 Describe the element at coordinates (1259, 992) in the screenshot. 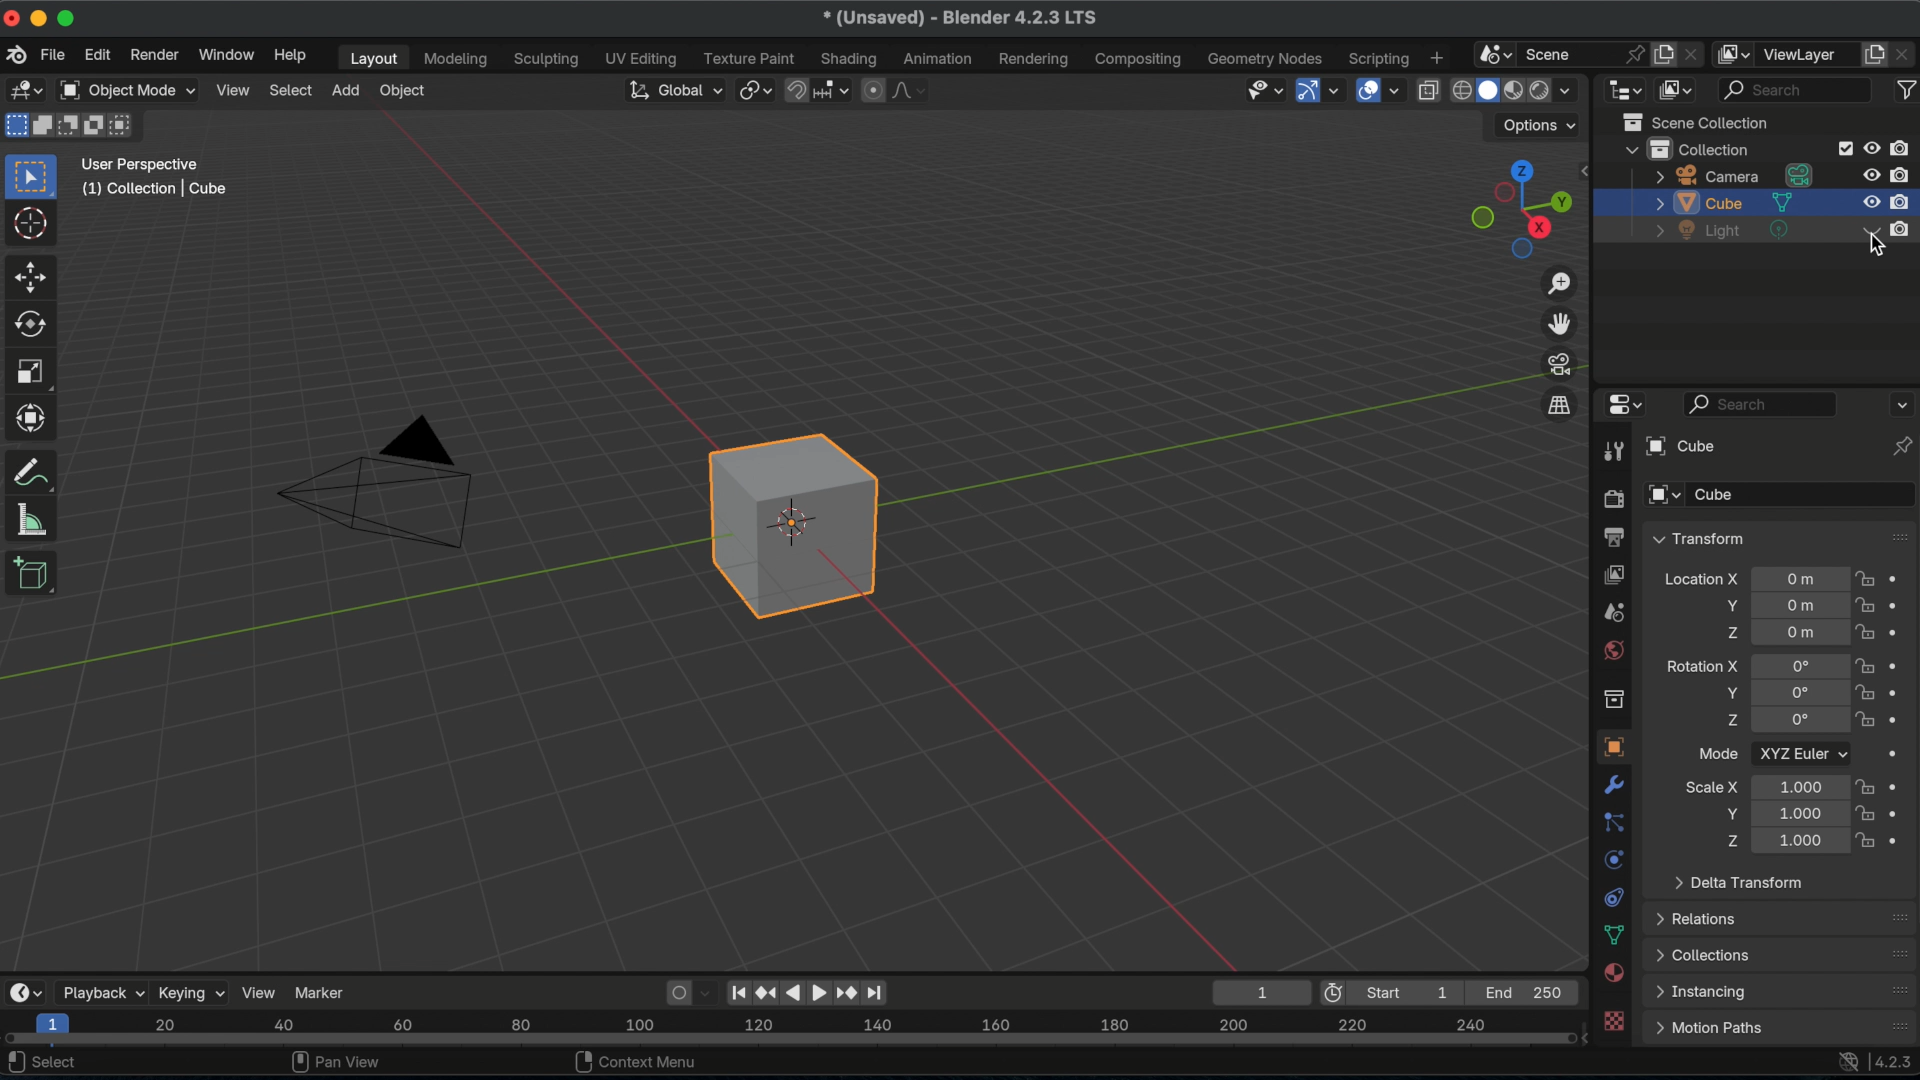

I see `1` at that location.